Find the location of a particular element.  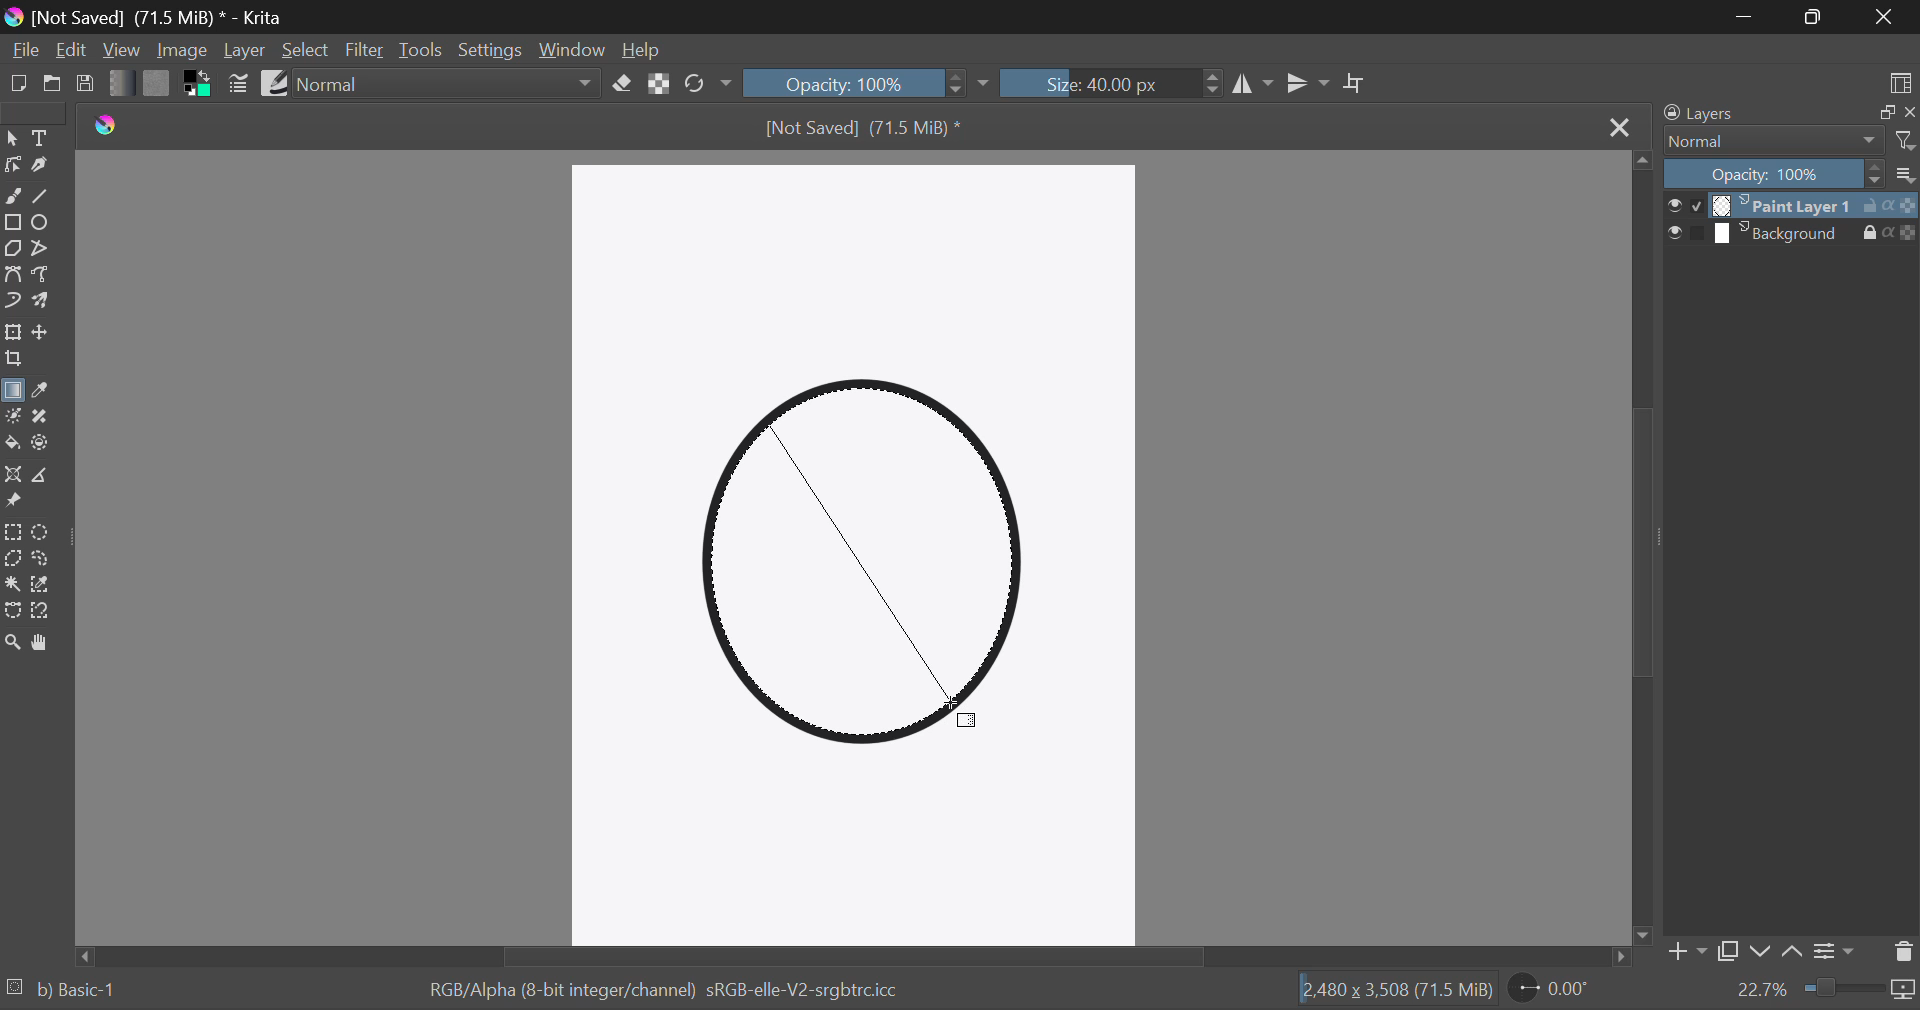

Transform Layer is located at coordinates (14, 334).